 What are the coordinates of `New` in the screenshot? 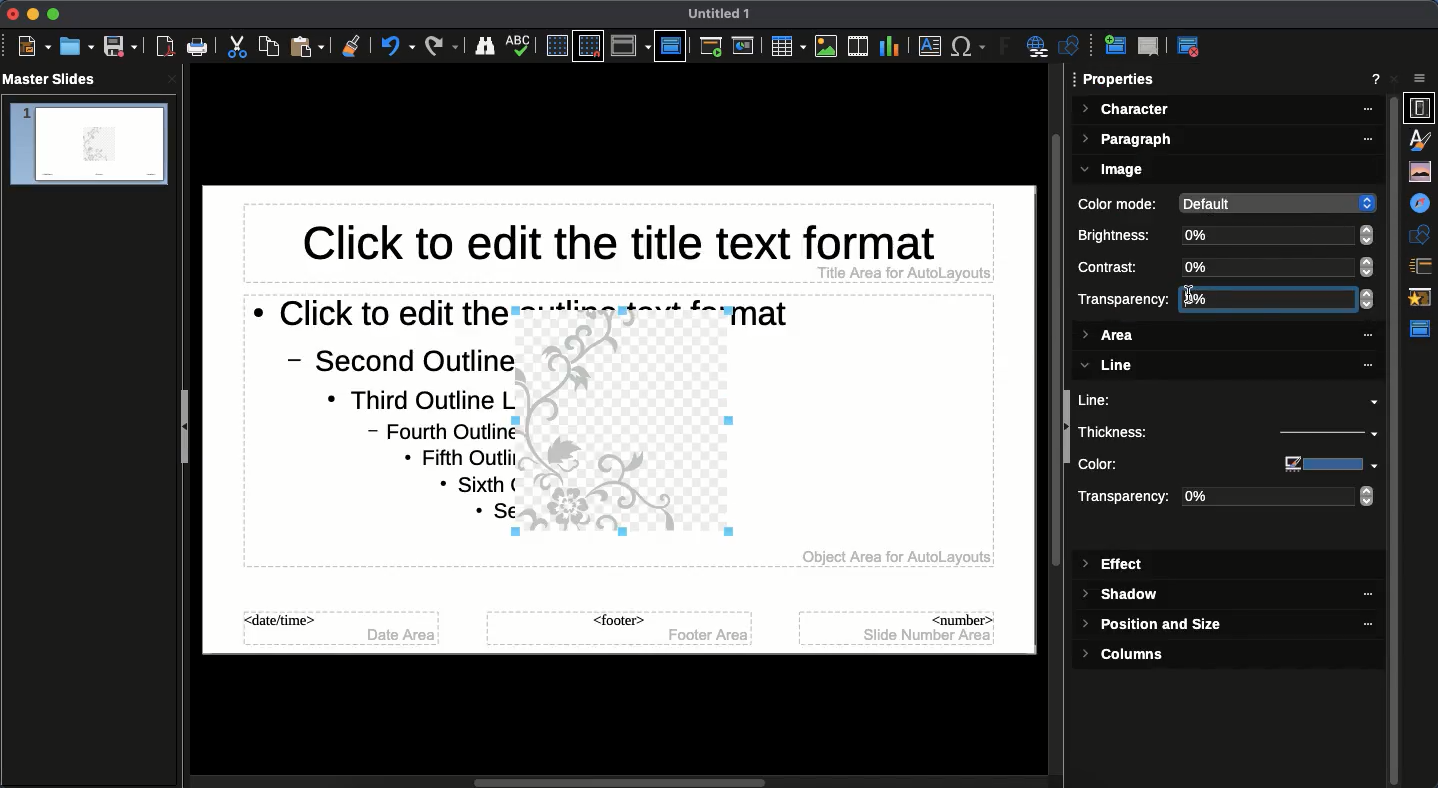 It's located at (34, 47).